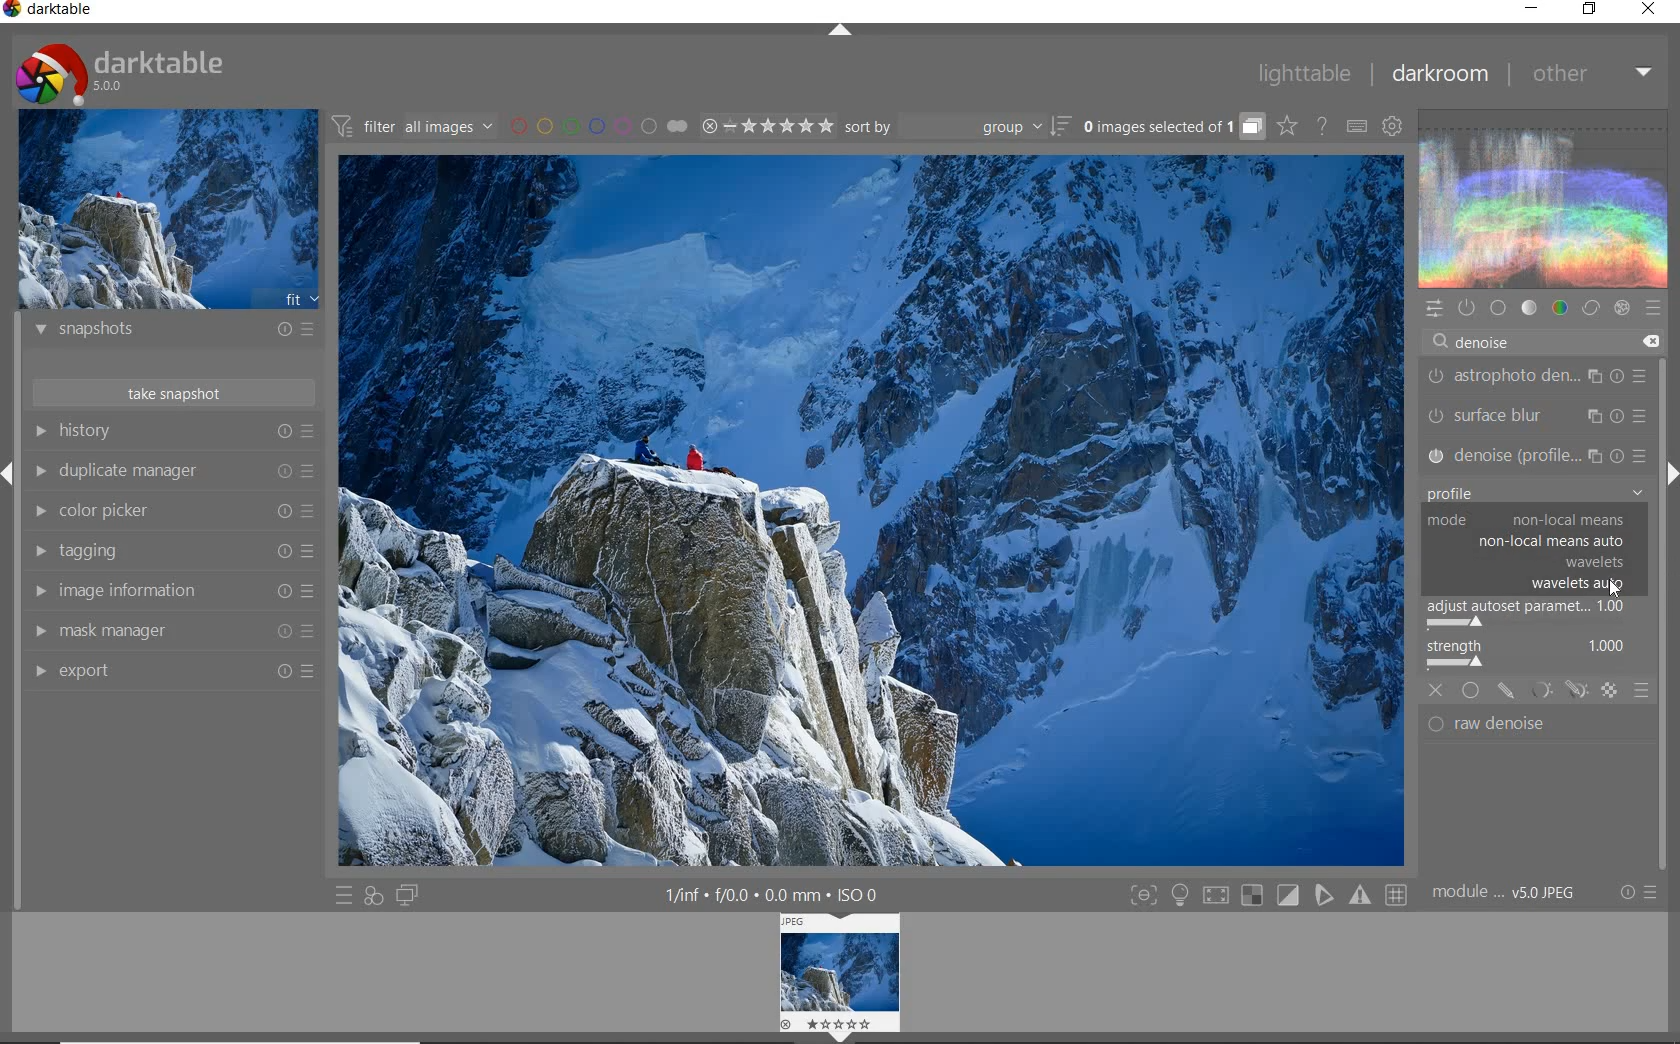 This screenshot has height=1044, width=1680. I want to click on UNIFORMLY, so click(1471, 691).